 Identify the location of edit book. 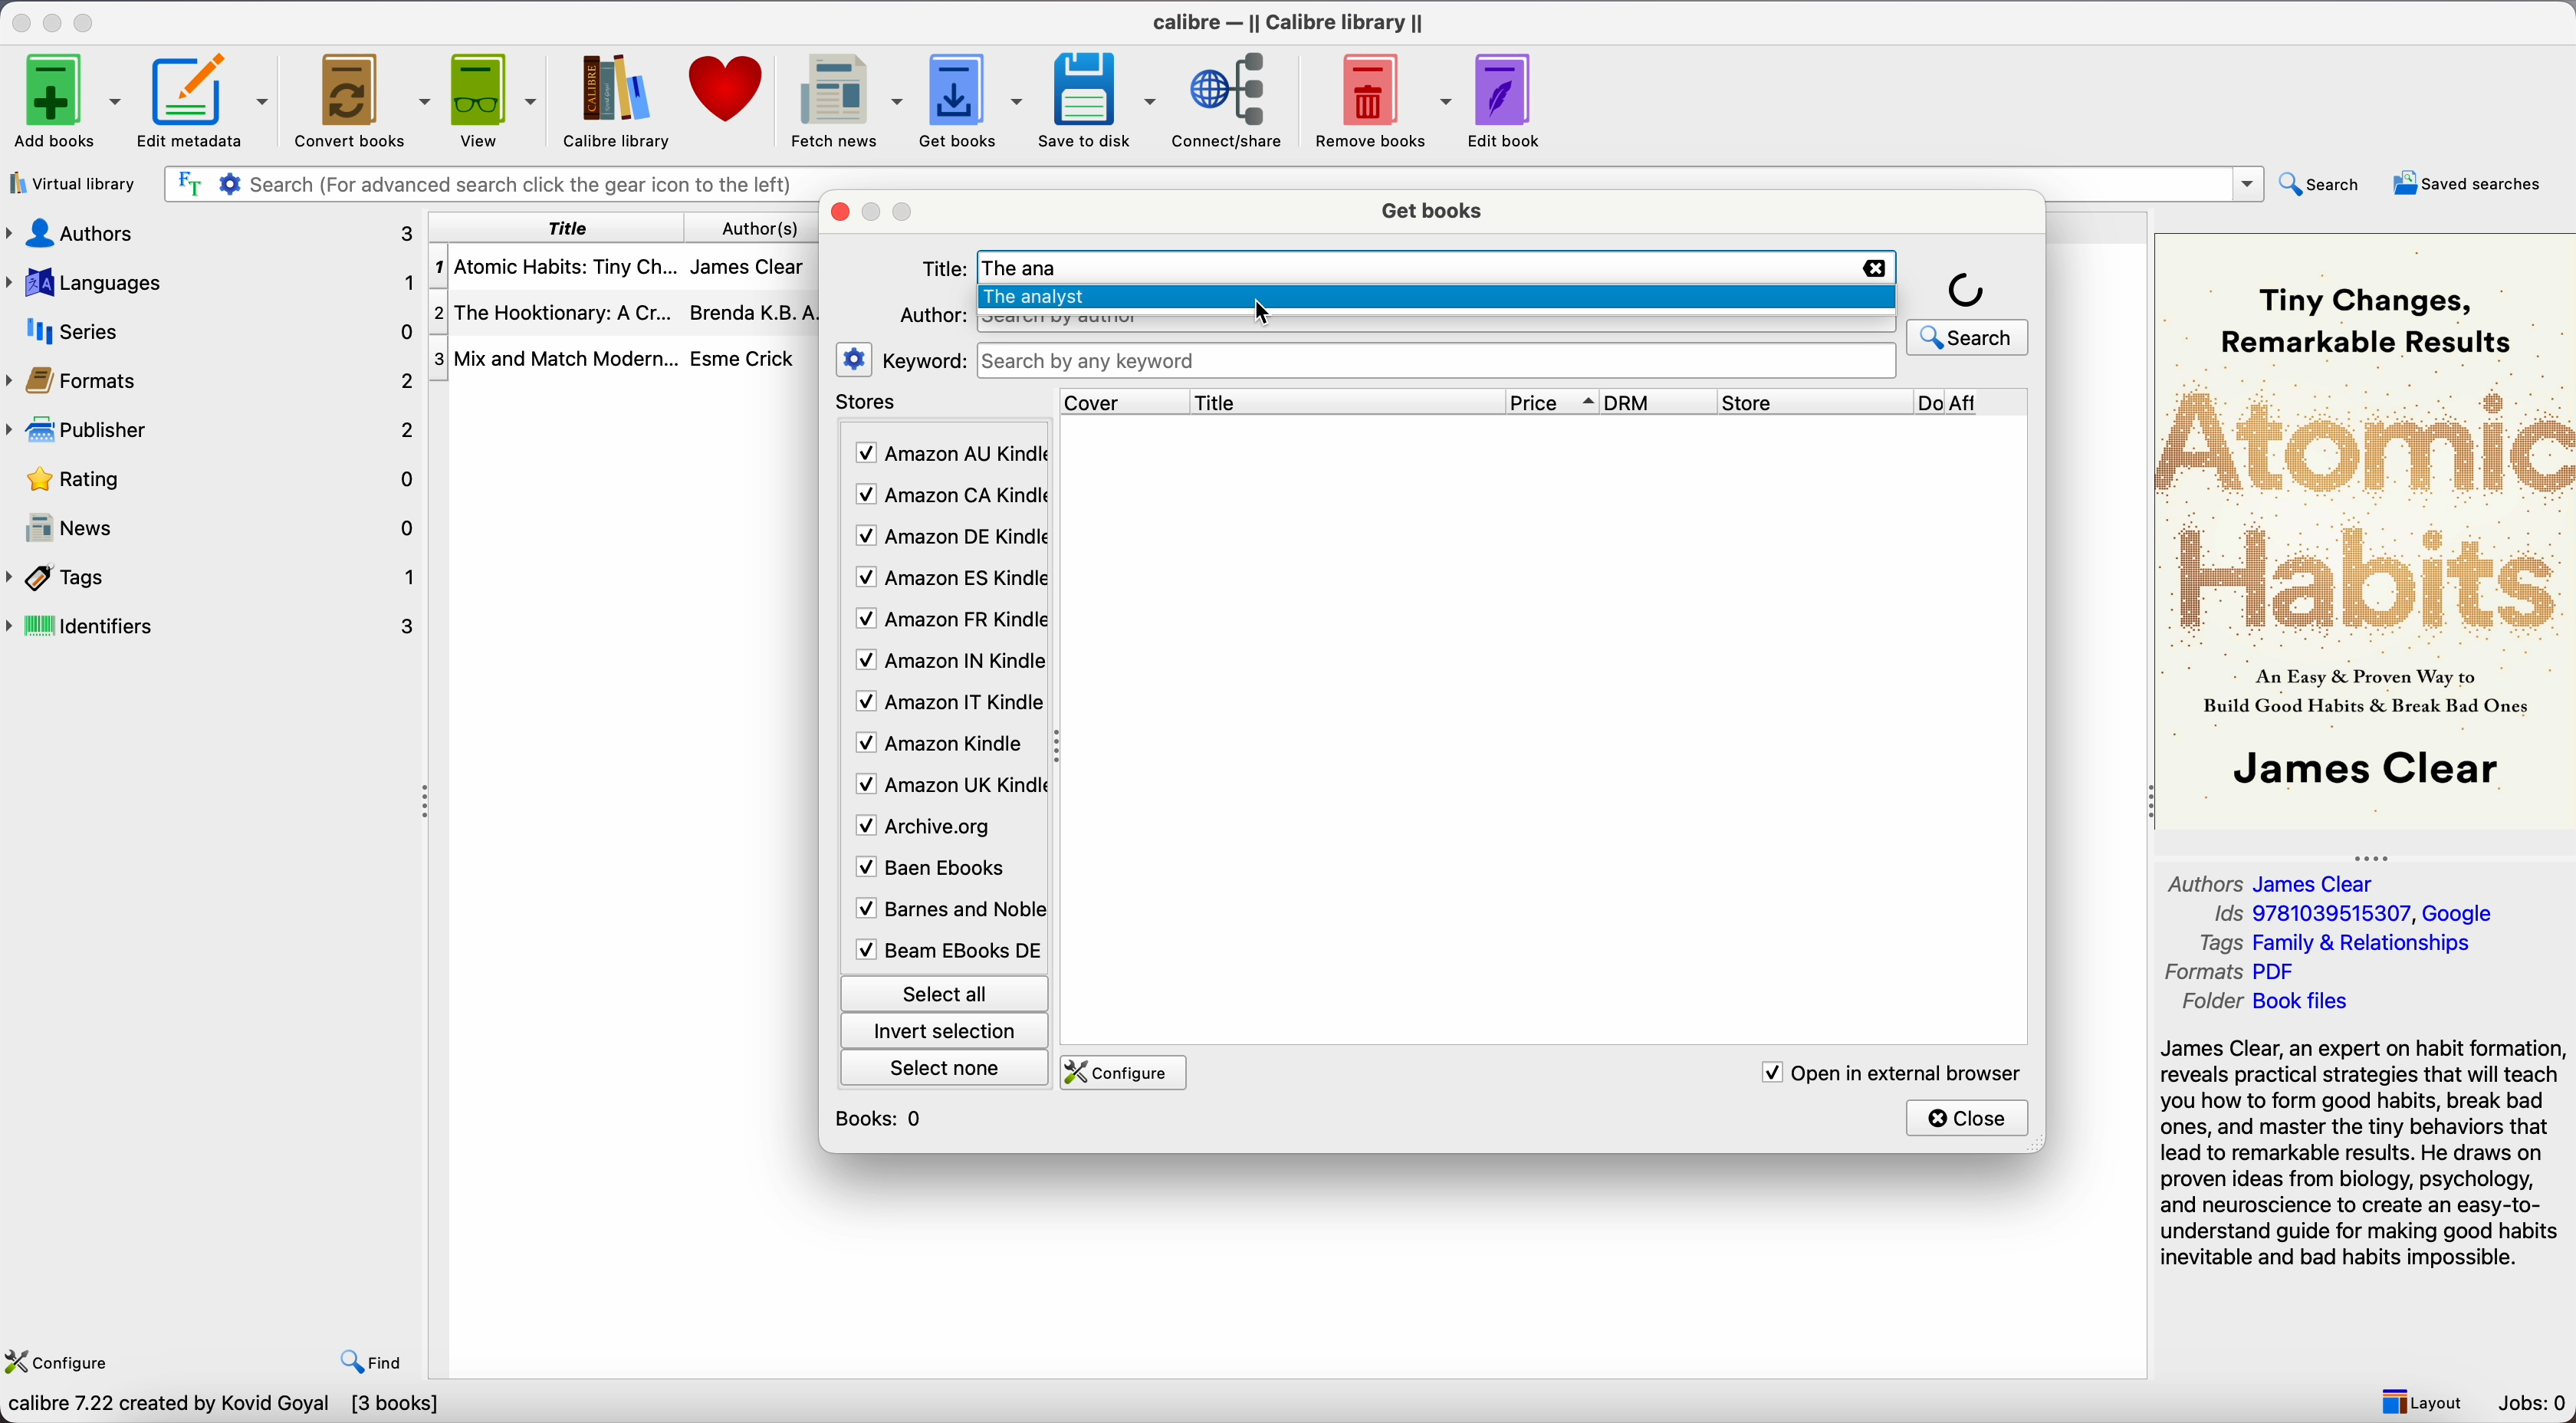
(1507, 98).